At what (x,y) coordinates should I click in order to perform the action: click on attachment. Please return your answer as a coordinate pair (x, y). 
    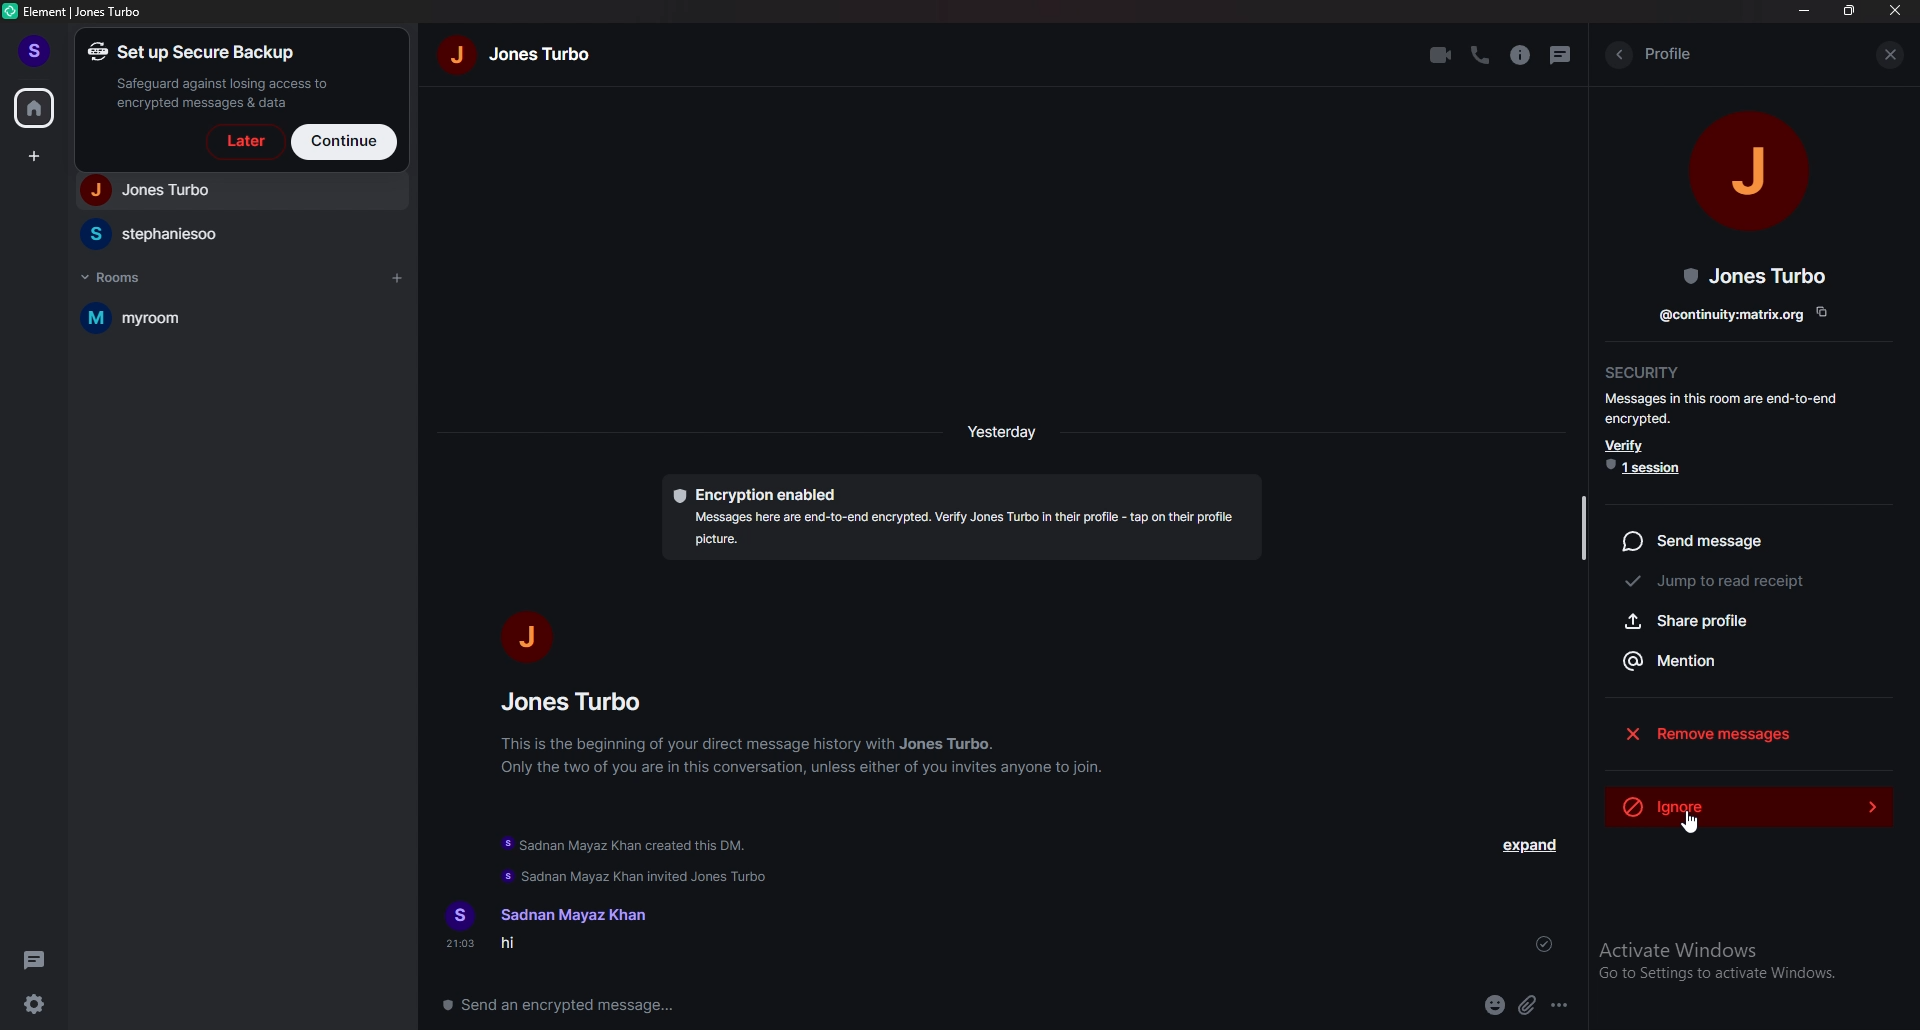
    Looking at the image, I should click on (1529, 1005).